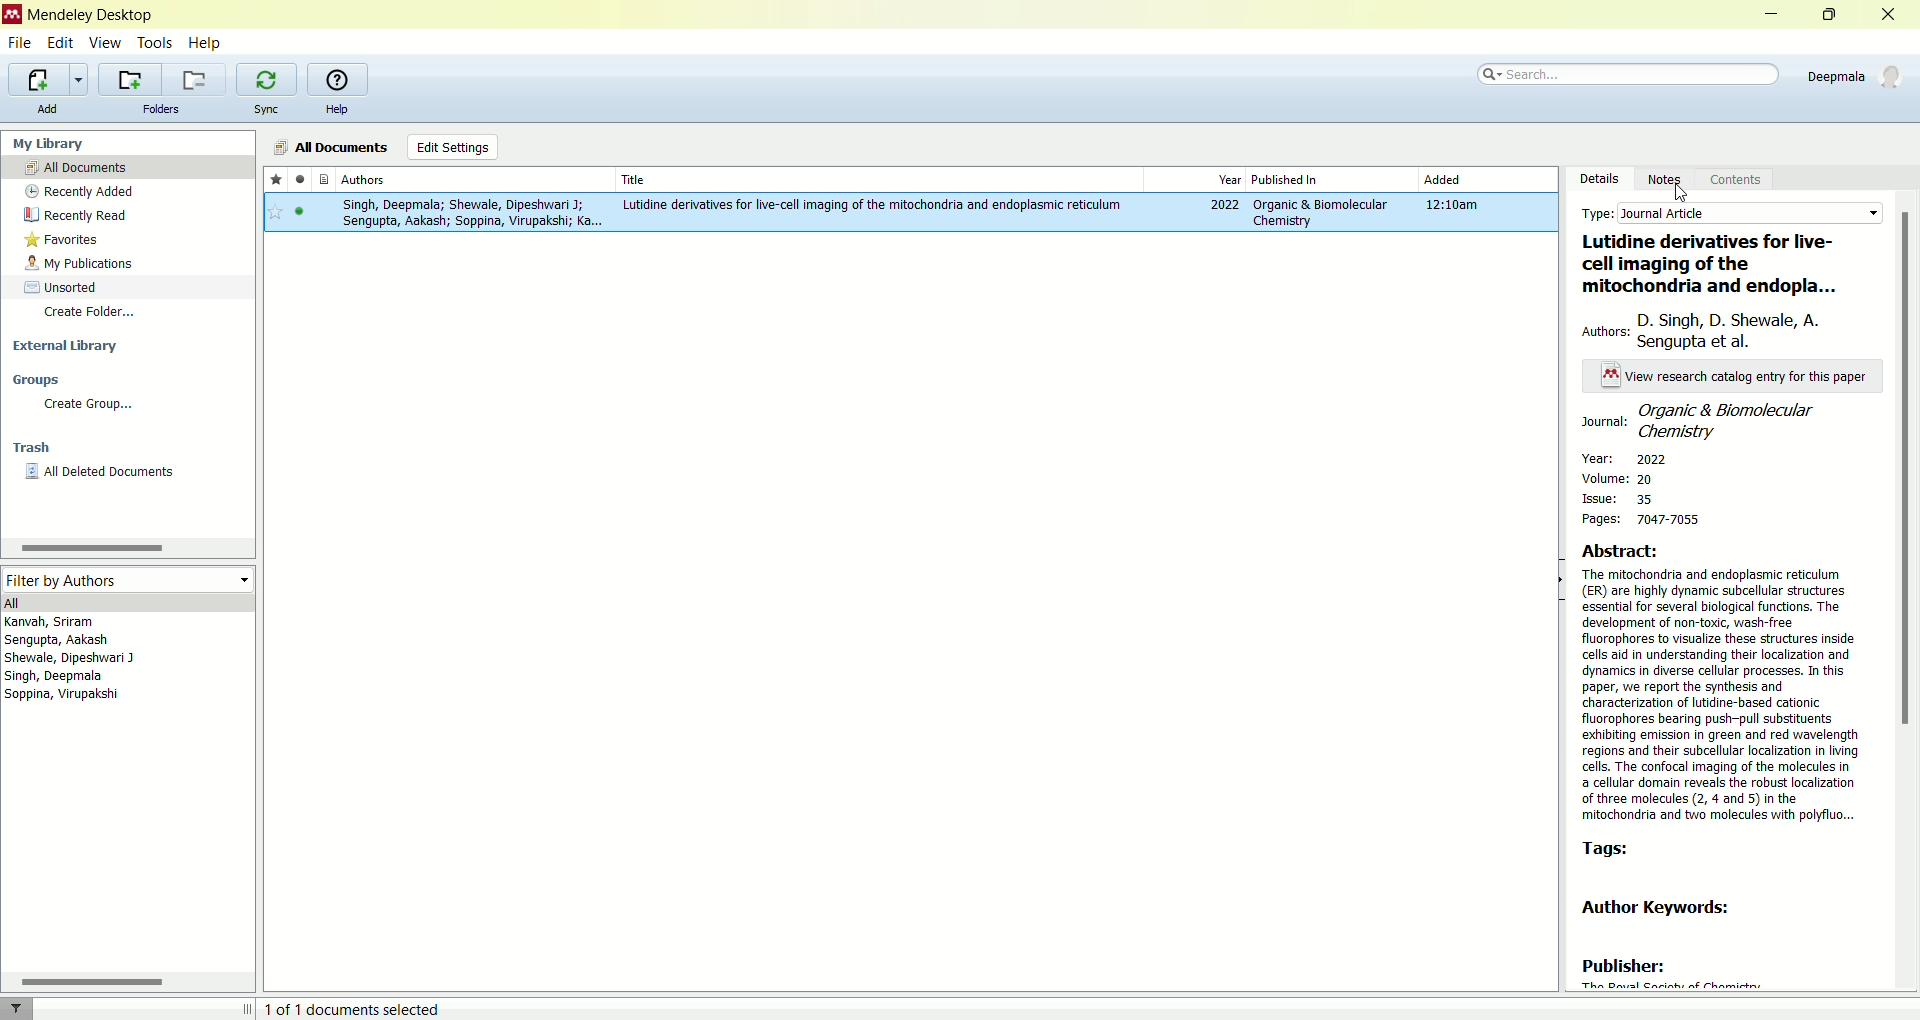  What do you see at coordinates (65, 678) in the screenshot?
I see `Singh, Deepmala` at bounding box center [65, 678].